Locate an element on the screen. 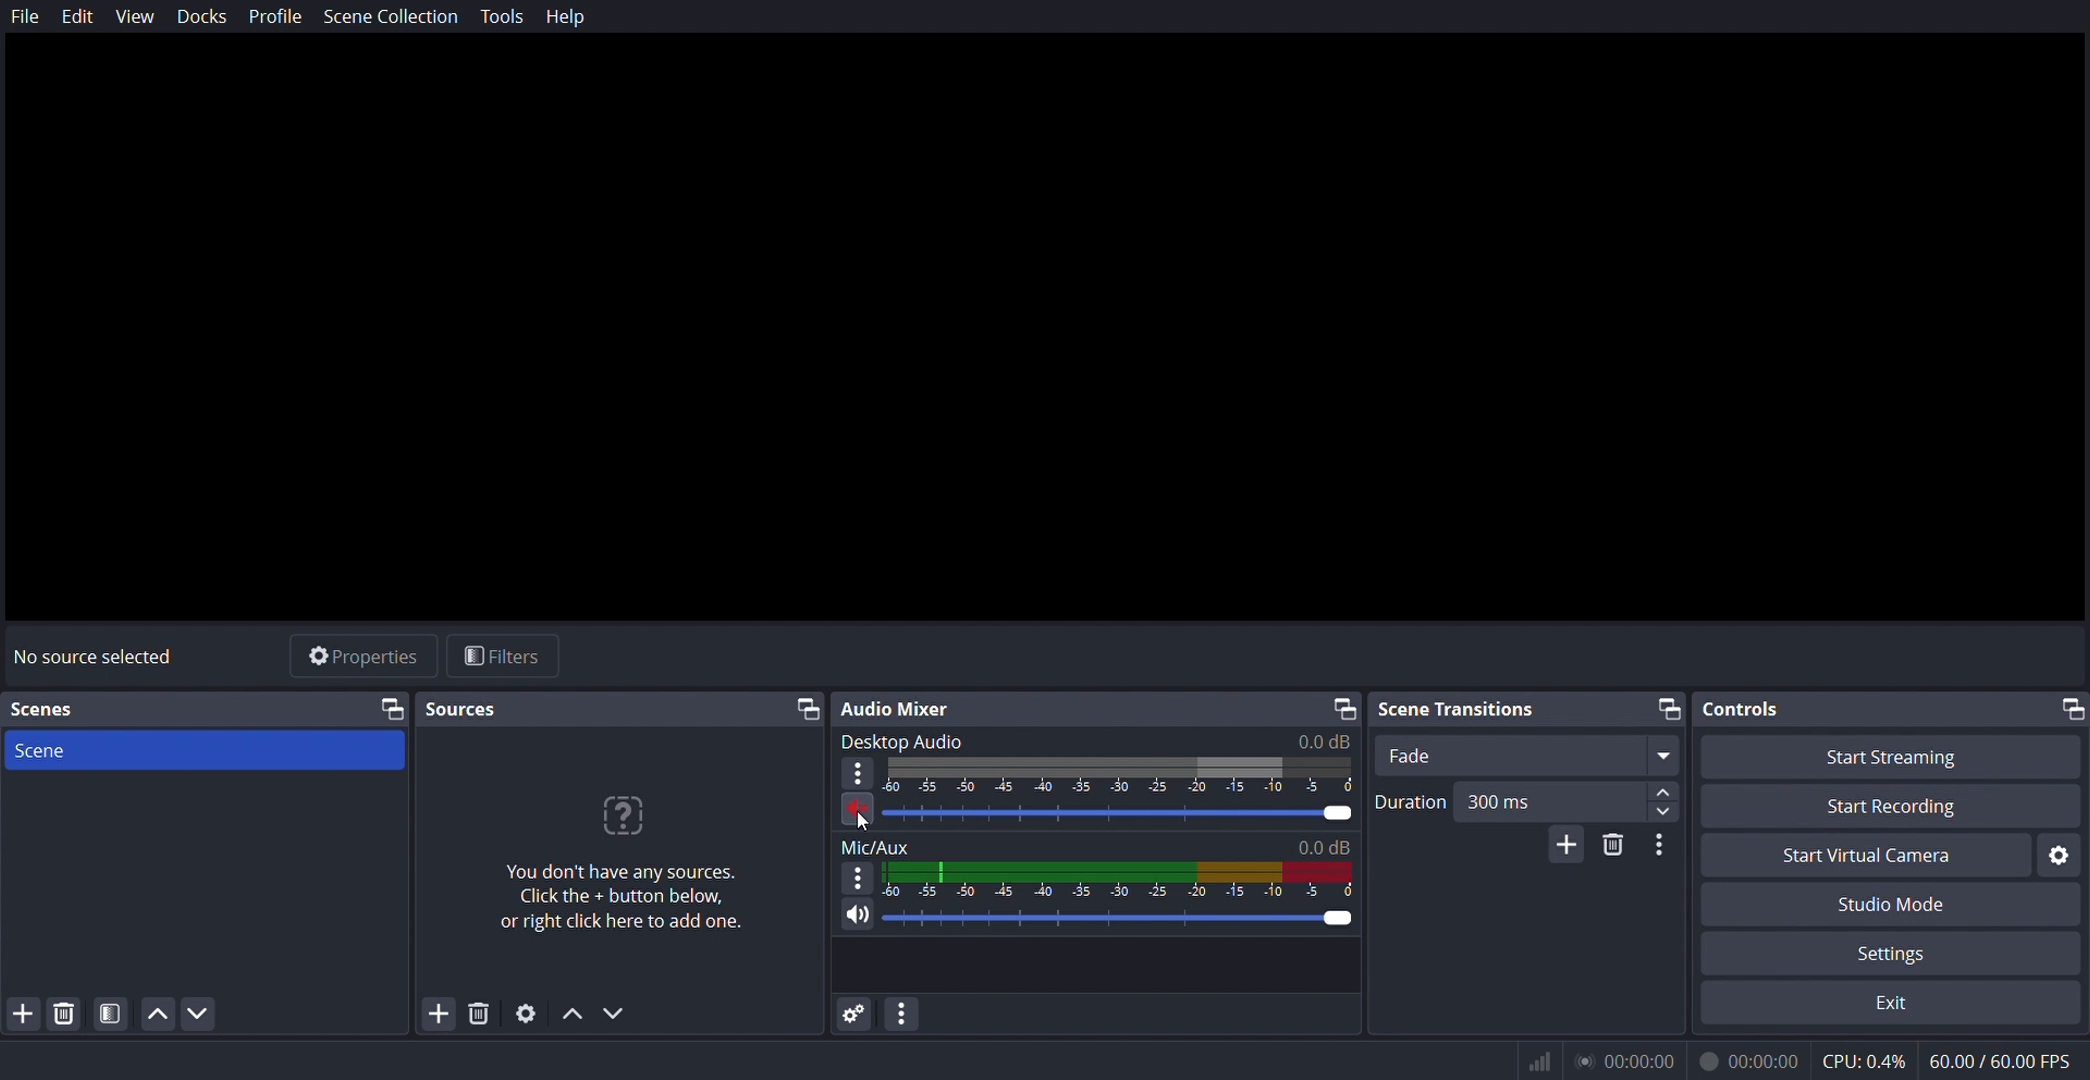 The width and height of the screenshot is (2090, 1080). file is located at coordinates (24, 17).